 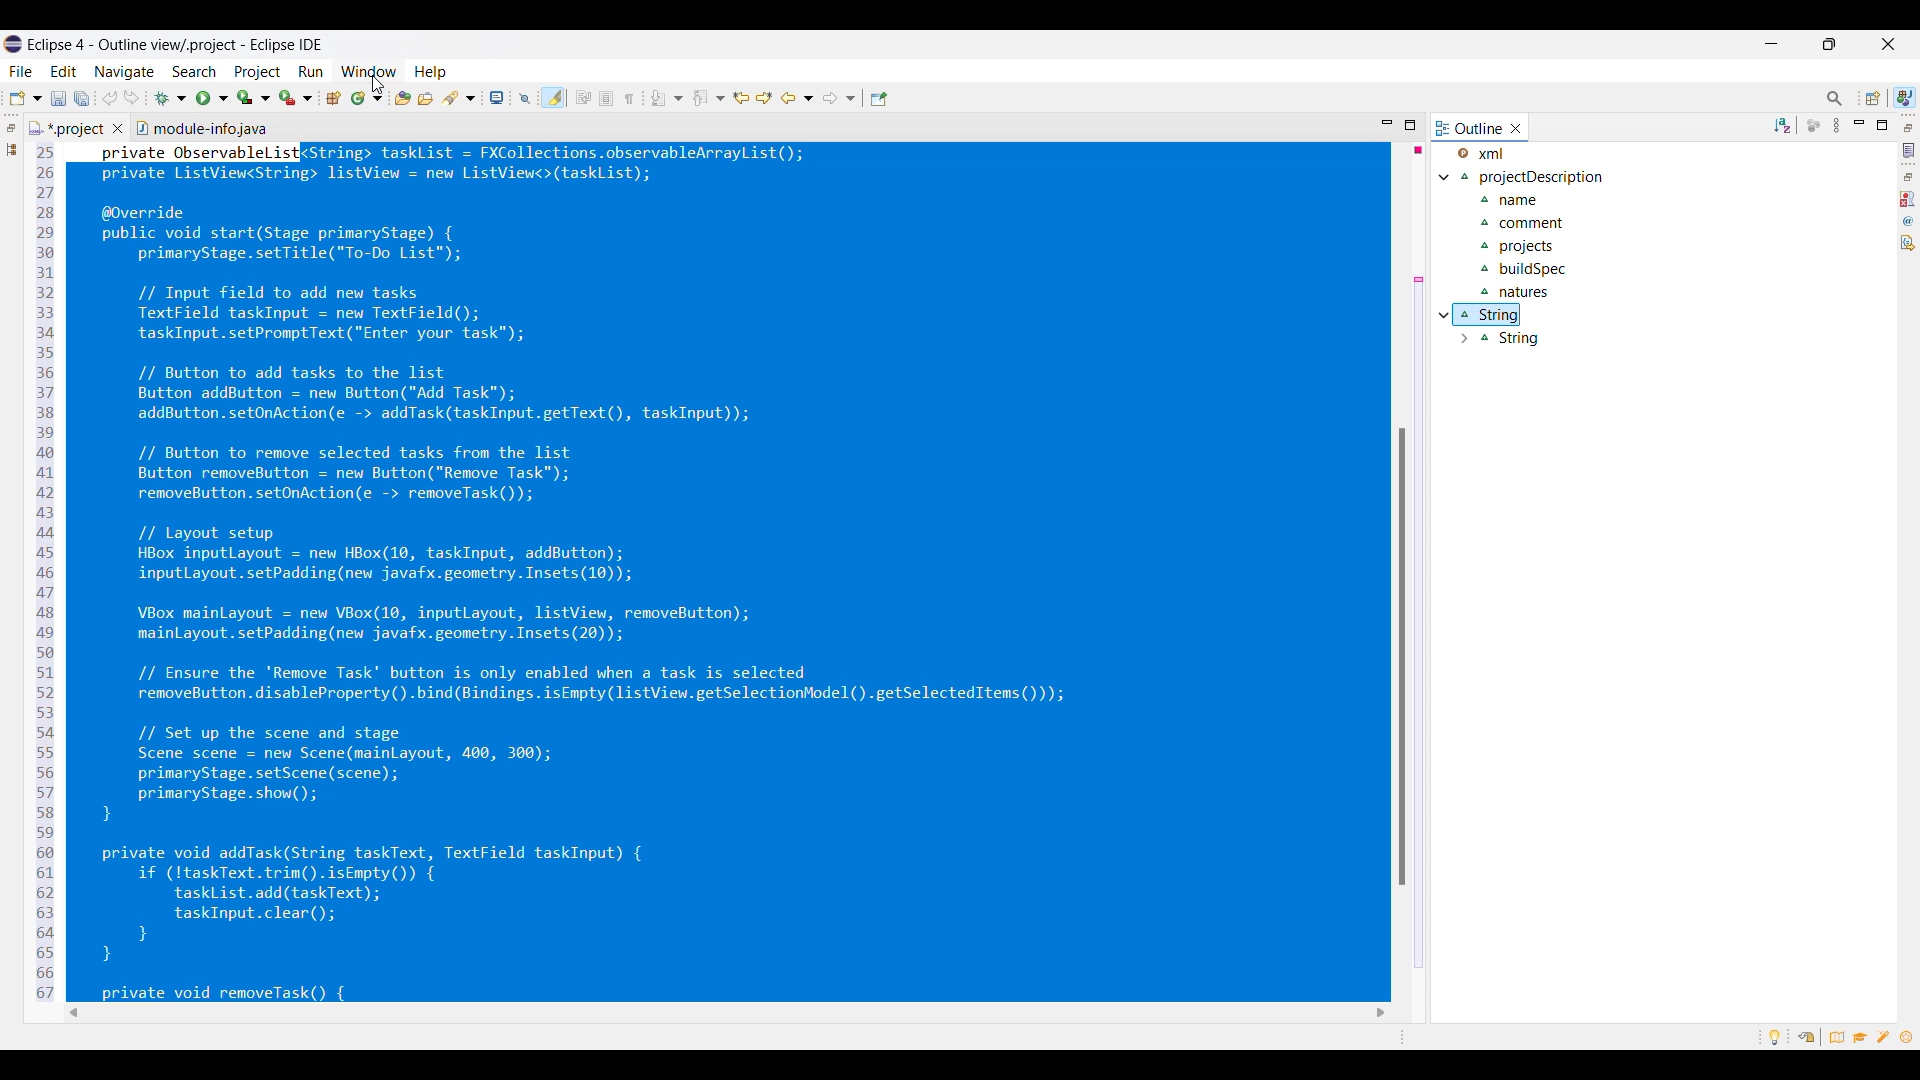 What do you see at coordinates (1775, 1038) in the screenshot?
I see `Tip of the day` at bounding box center [1775, 1038].